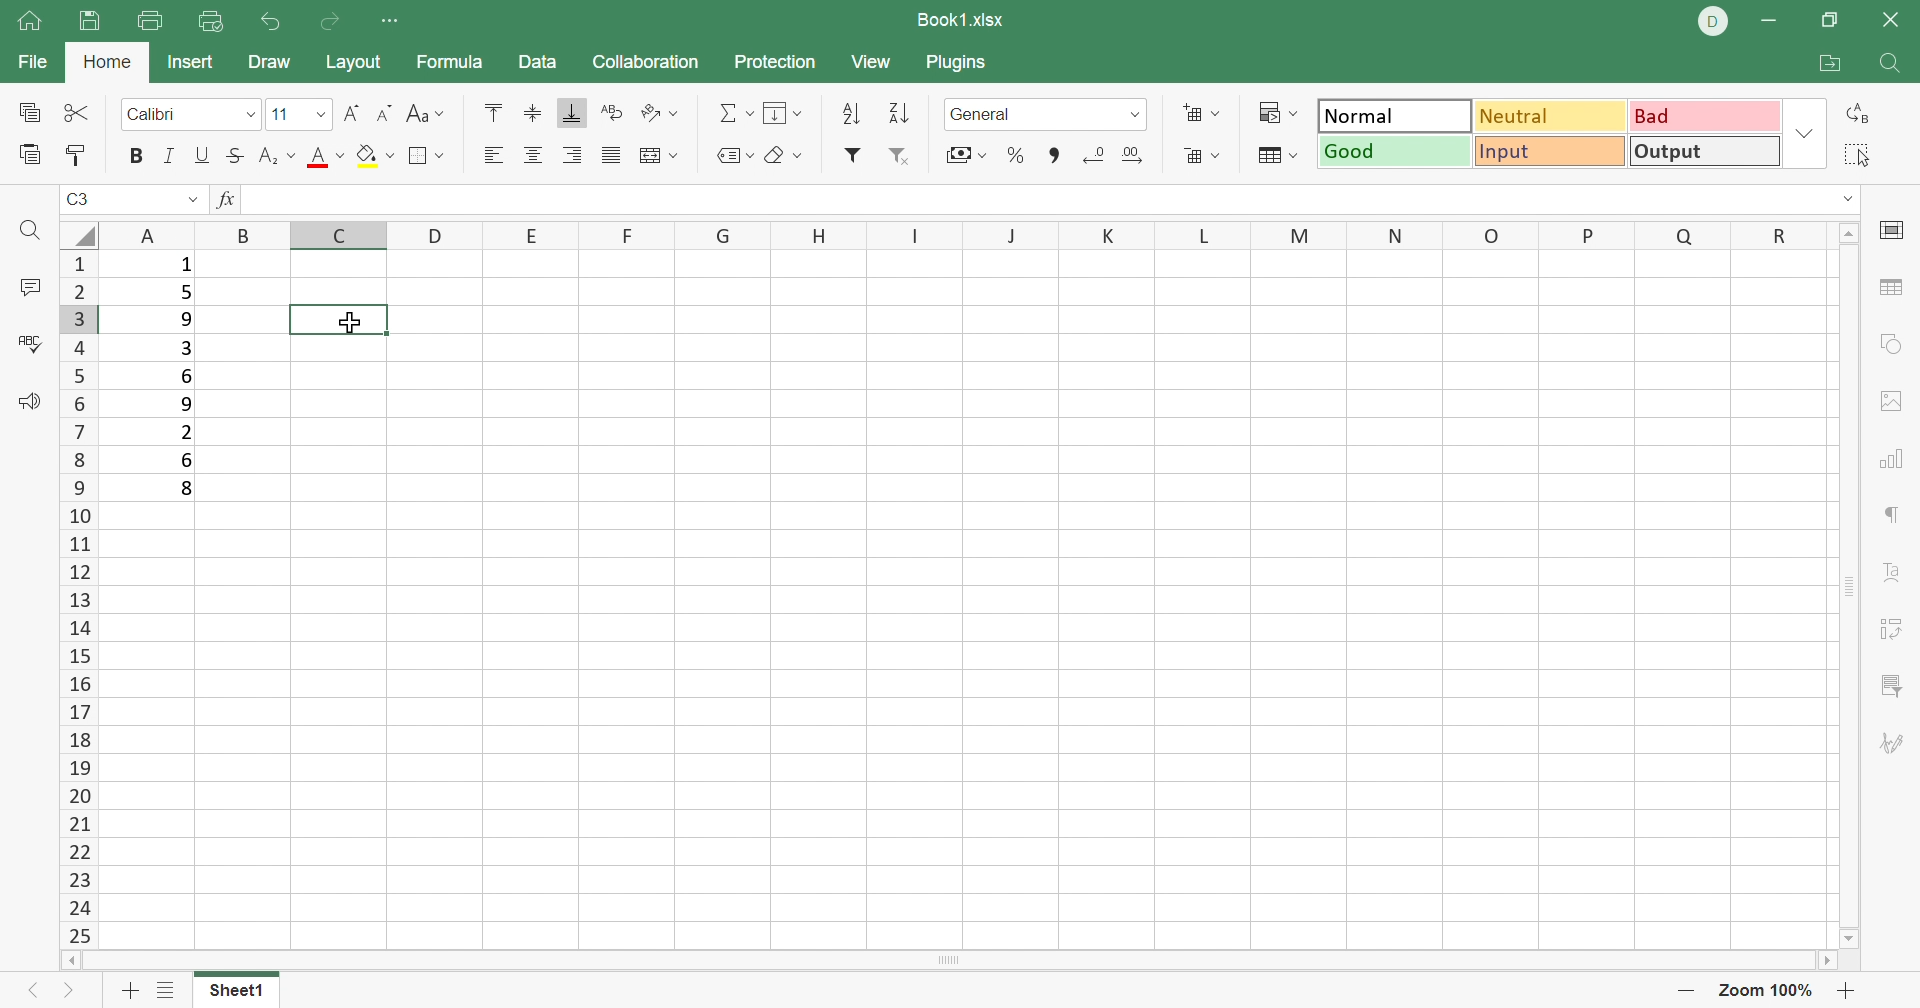 Image resolution: width=1920 pixels, height=1008 pixels. I want to click on Scroll Down, so click(1840, 935).